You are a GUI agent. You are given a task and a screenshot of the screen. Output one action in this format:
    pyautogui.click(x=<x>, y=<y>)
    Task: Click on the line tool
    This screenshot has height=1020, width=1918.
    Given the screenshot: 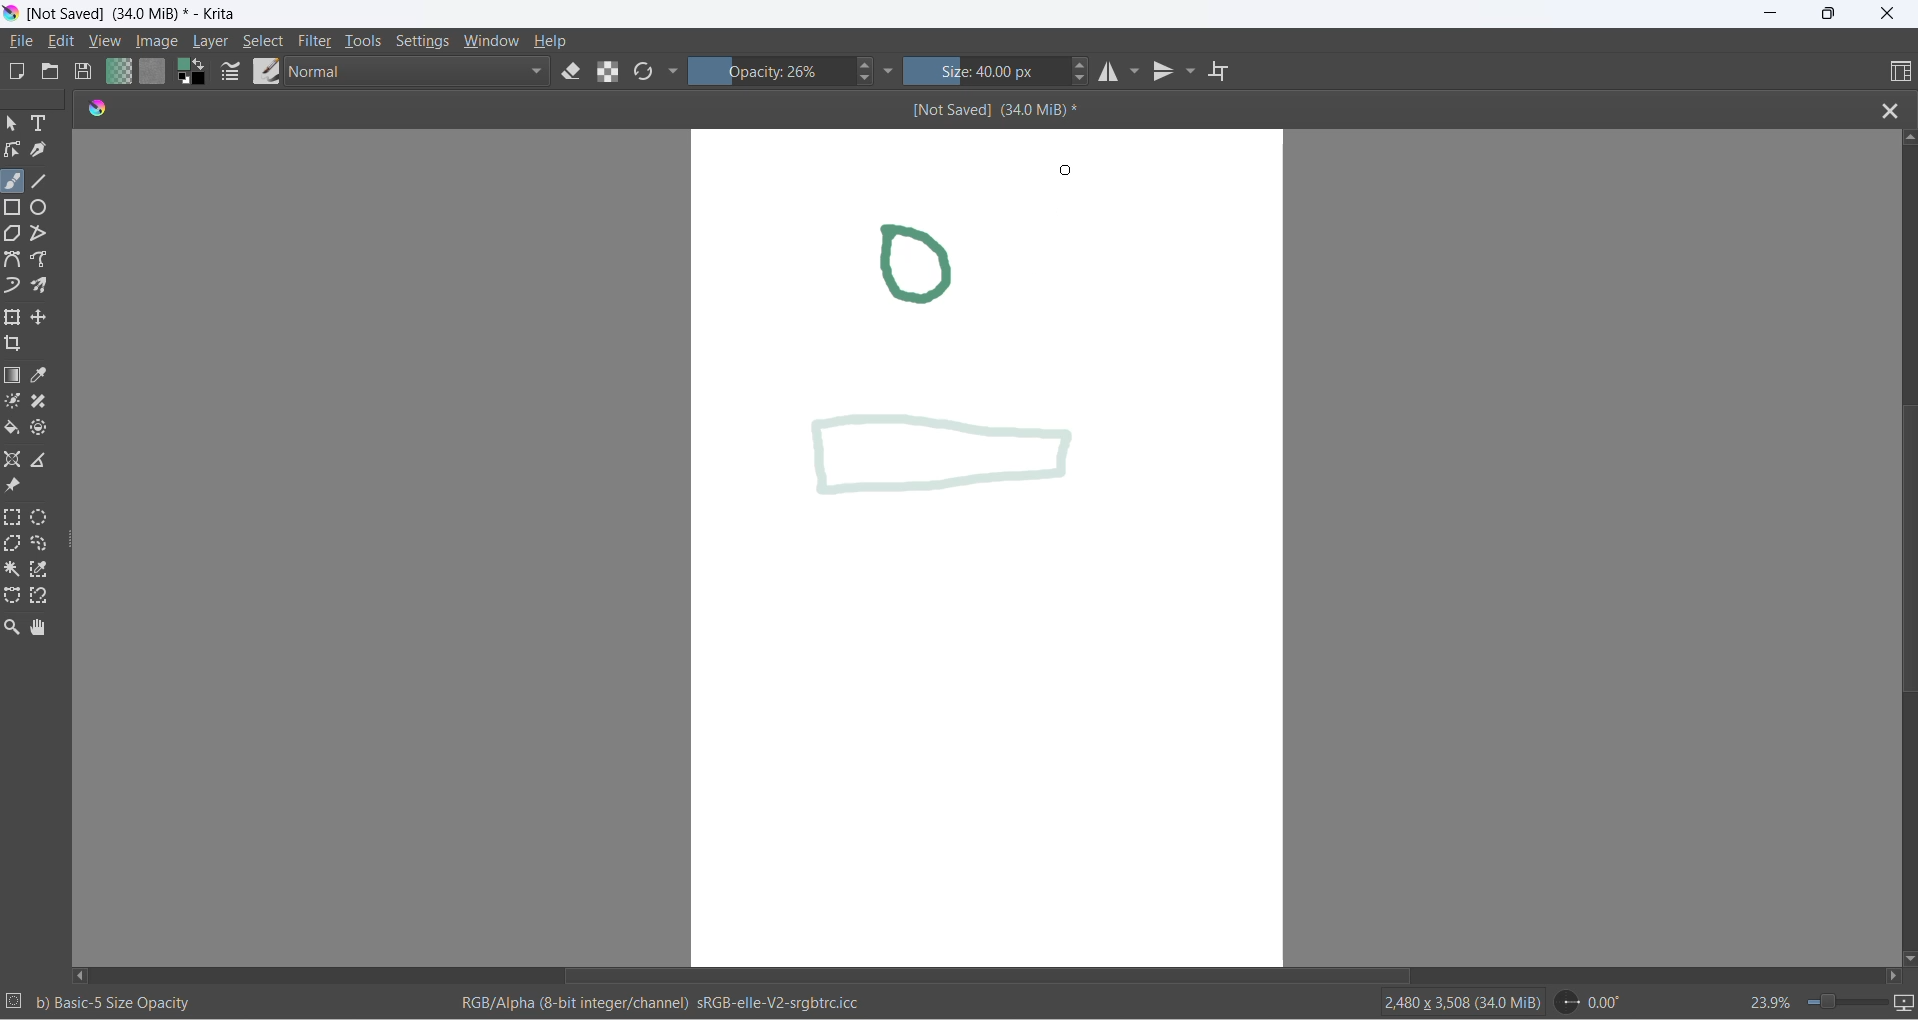 What is the action you would take?
    pyautogui.click(x=51, y=181)
    